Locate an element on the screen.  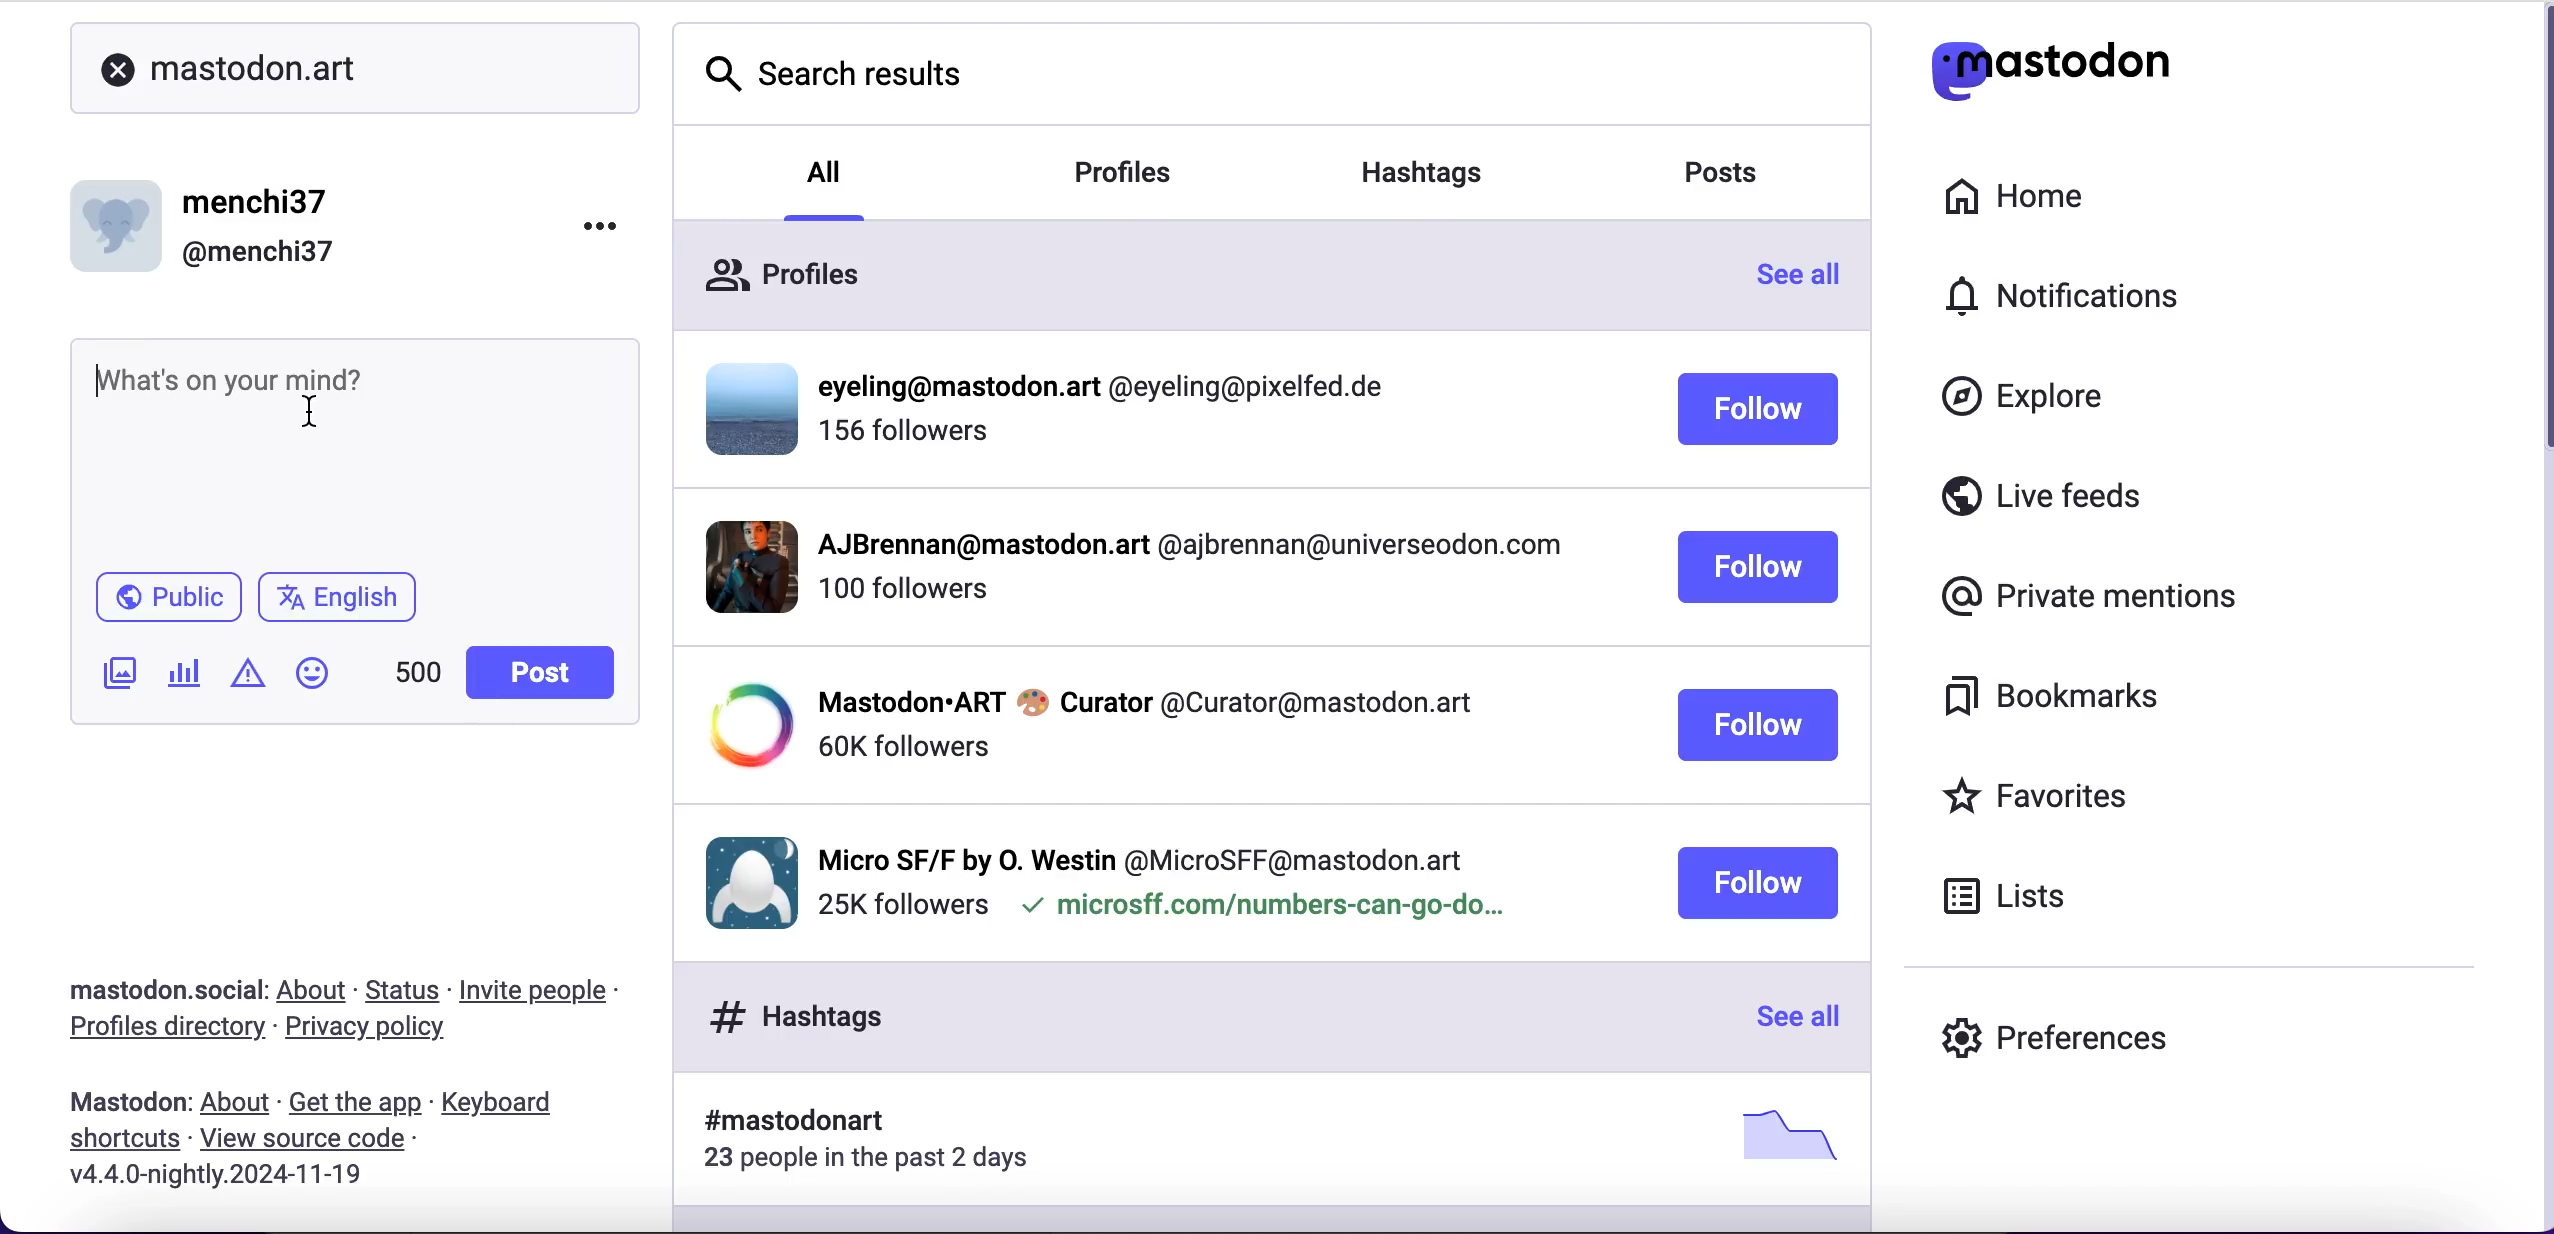
follow is located at coordinates (1762, 724).